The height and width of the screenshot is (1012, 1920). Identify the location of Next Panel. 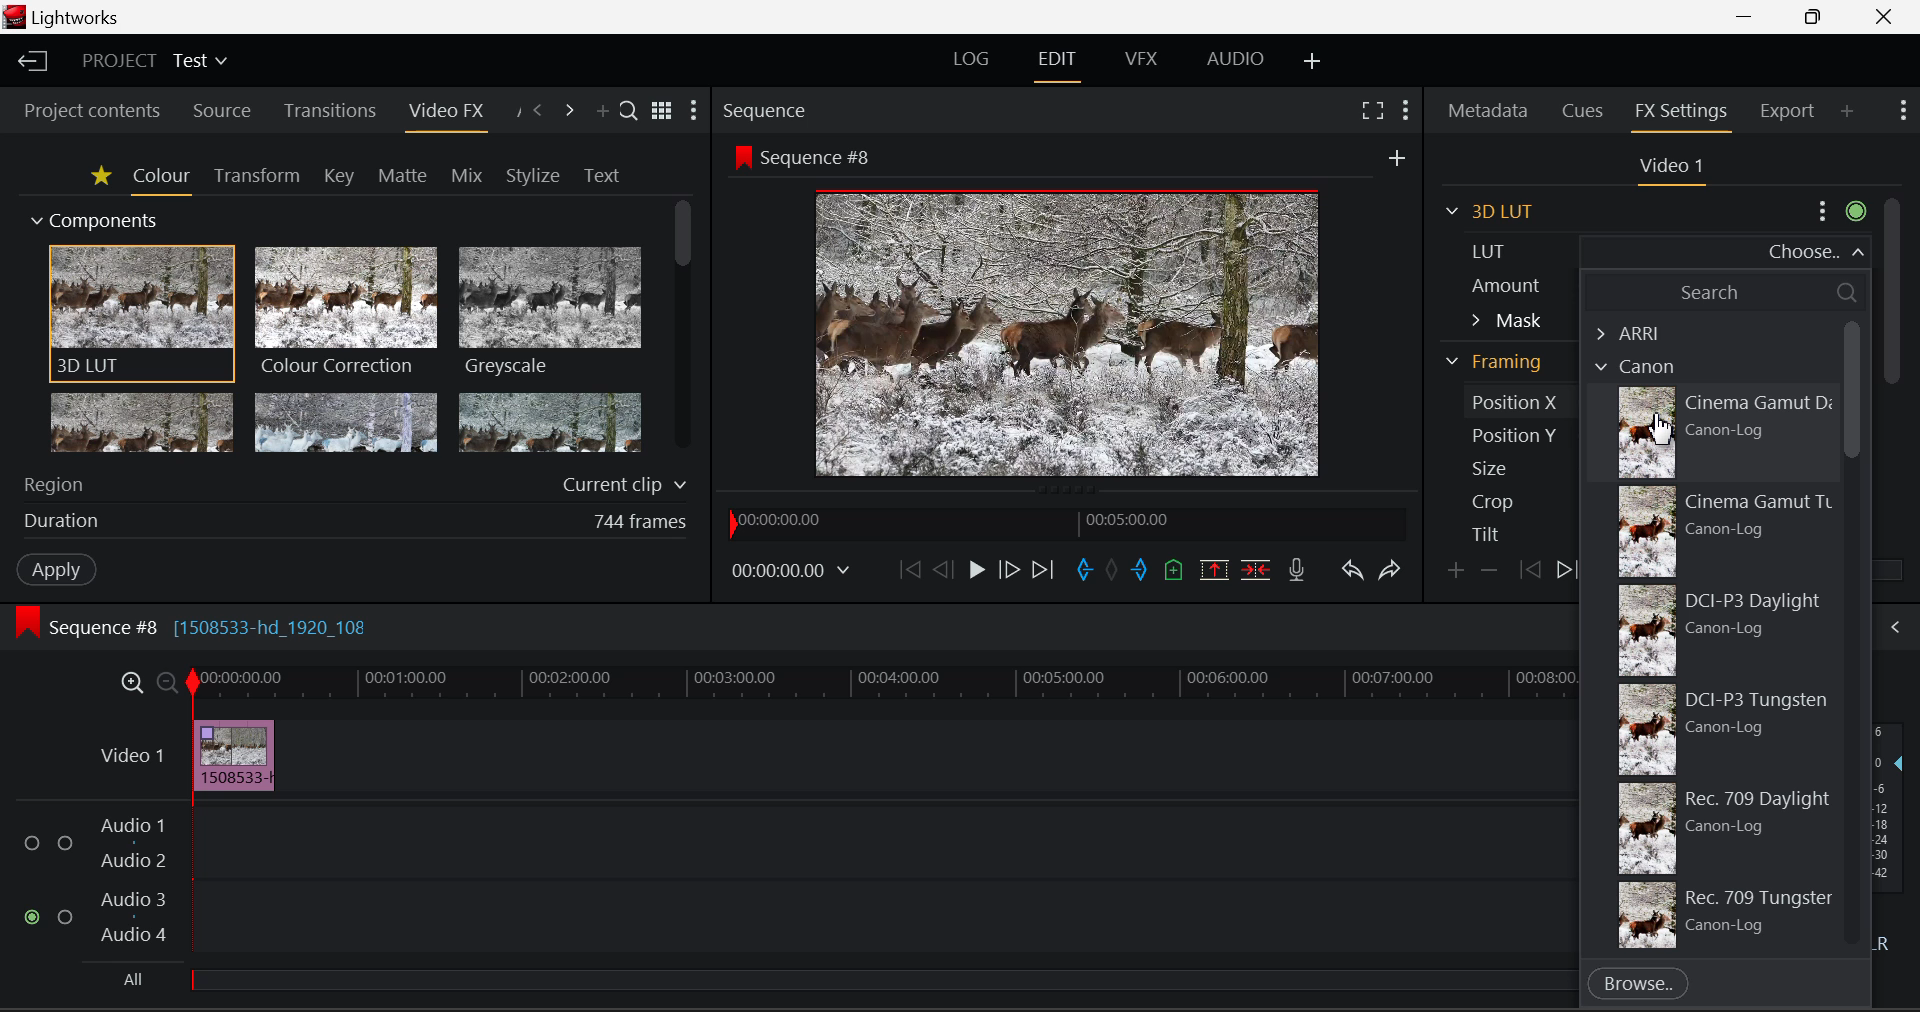
(571, 108).